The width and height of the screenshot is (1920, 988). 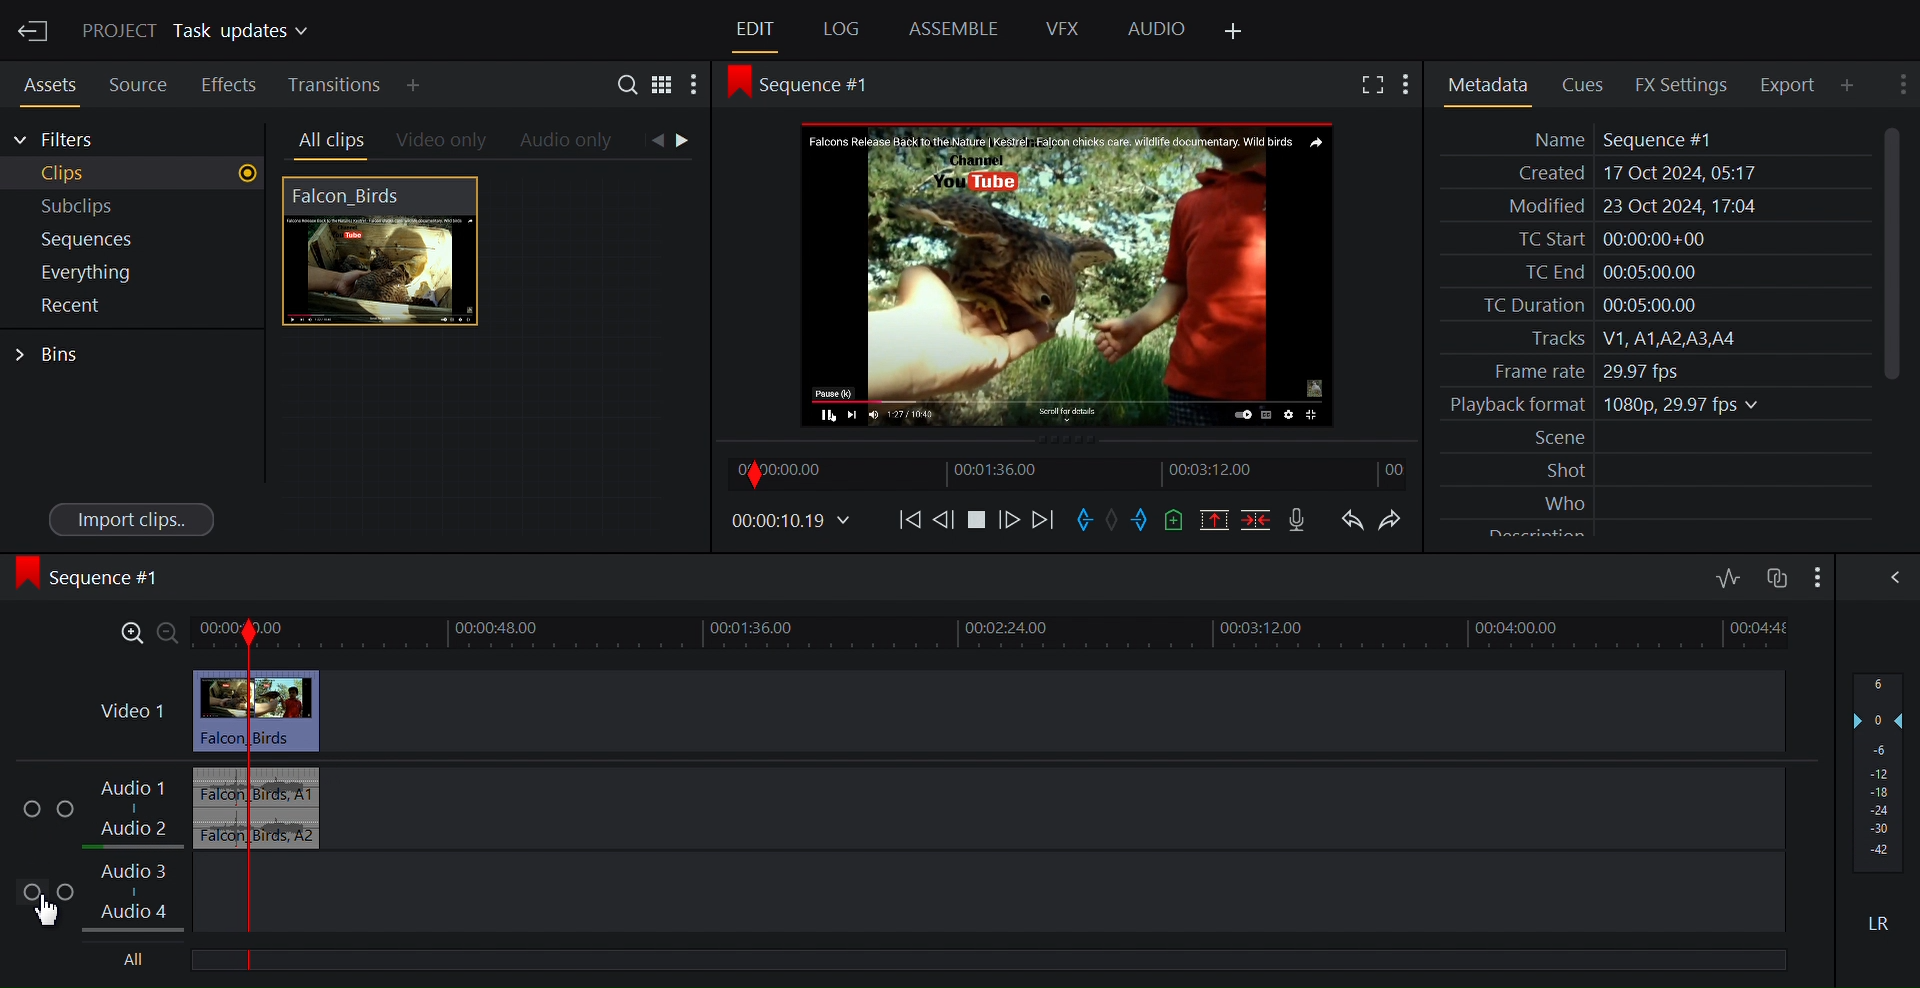 What do you see at coordinates (57, 911) in the screenshot?
I see `Cursor` at bounding box center [57, 911].